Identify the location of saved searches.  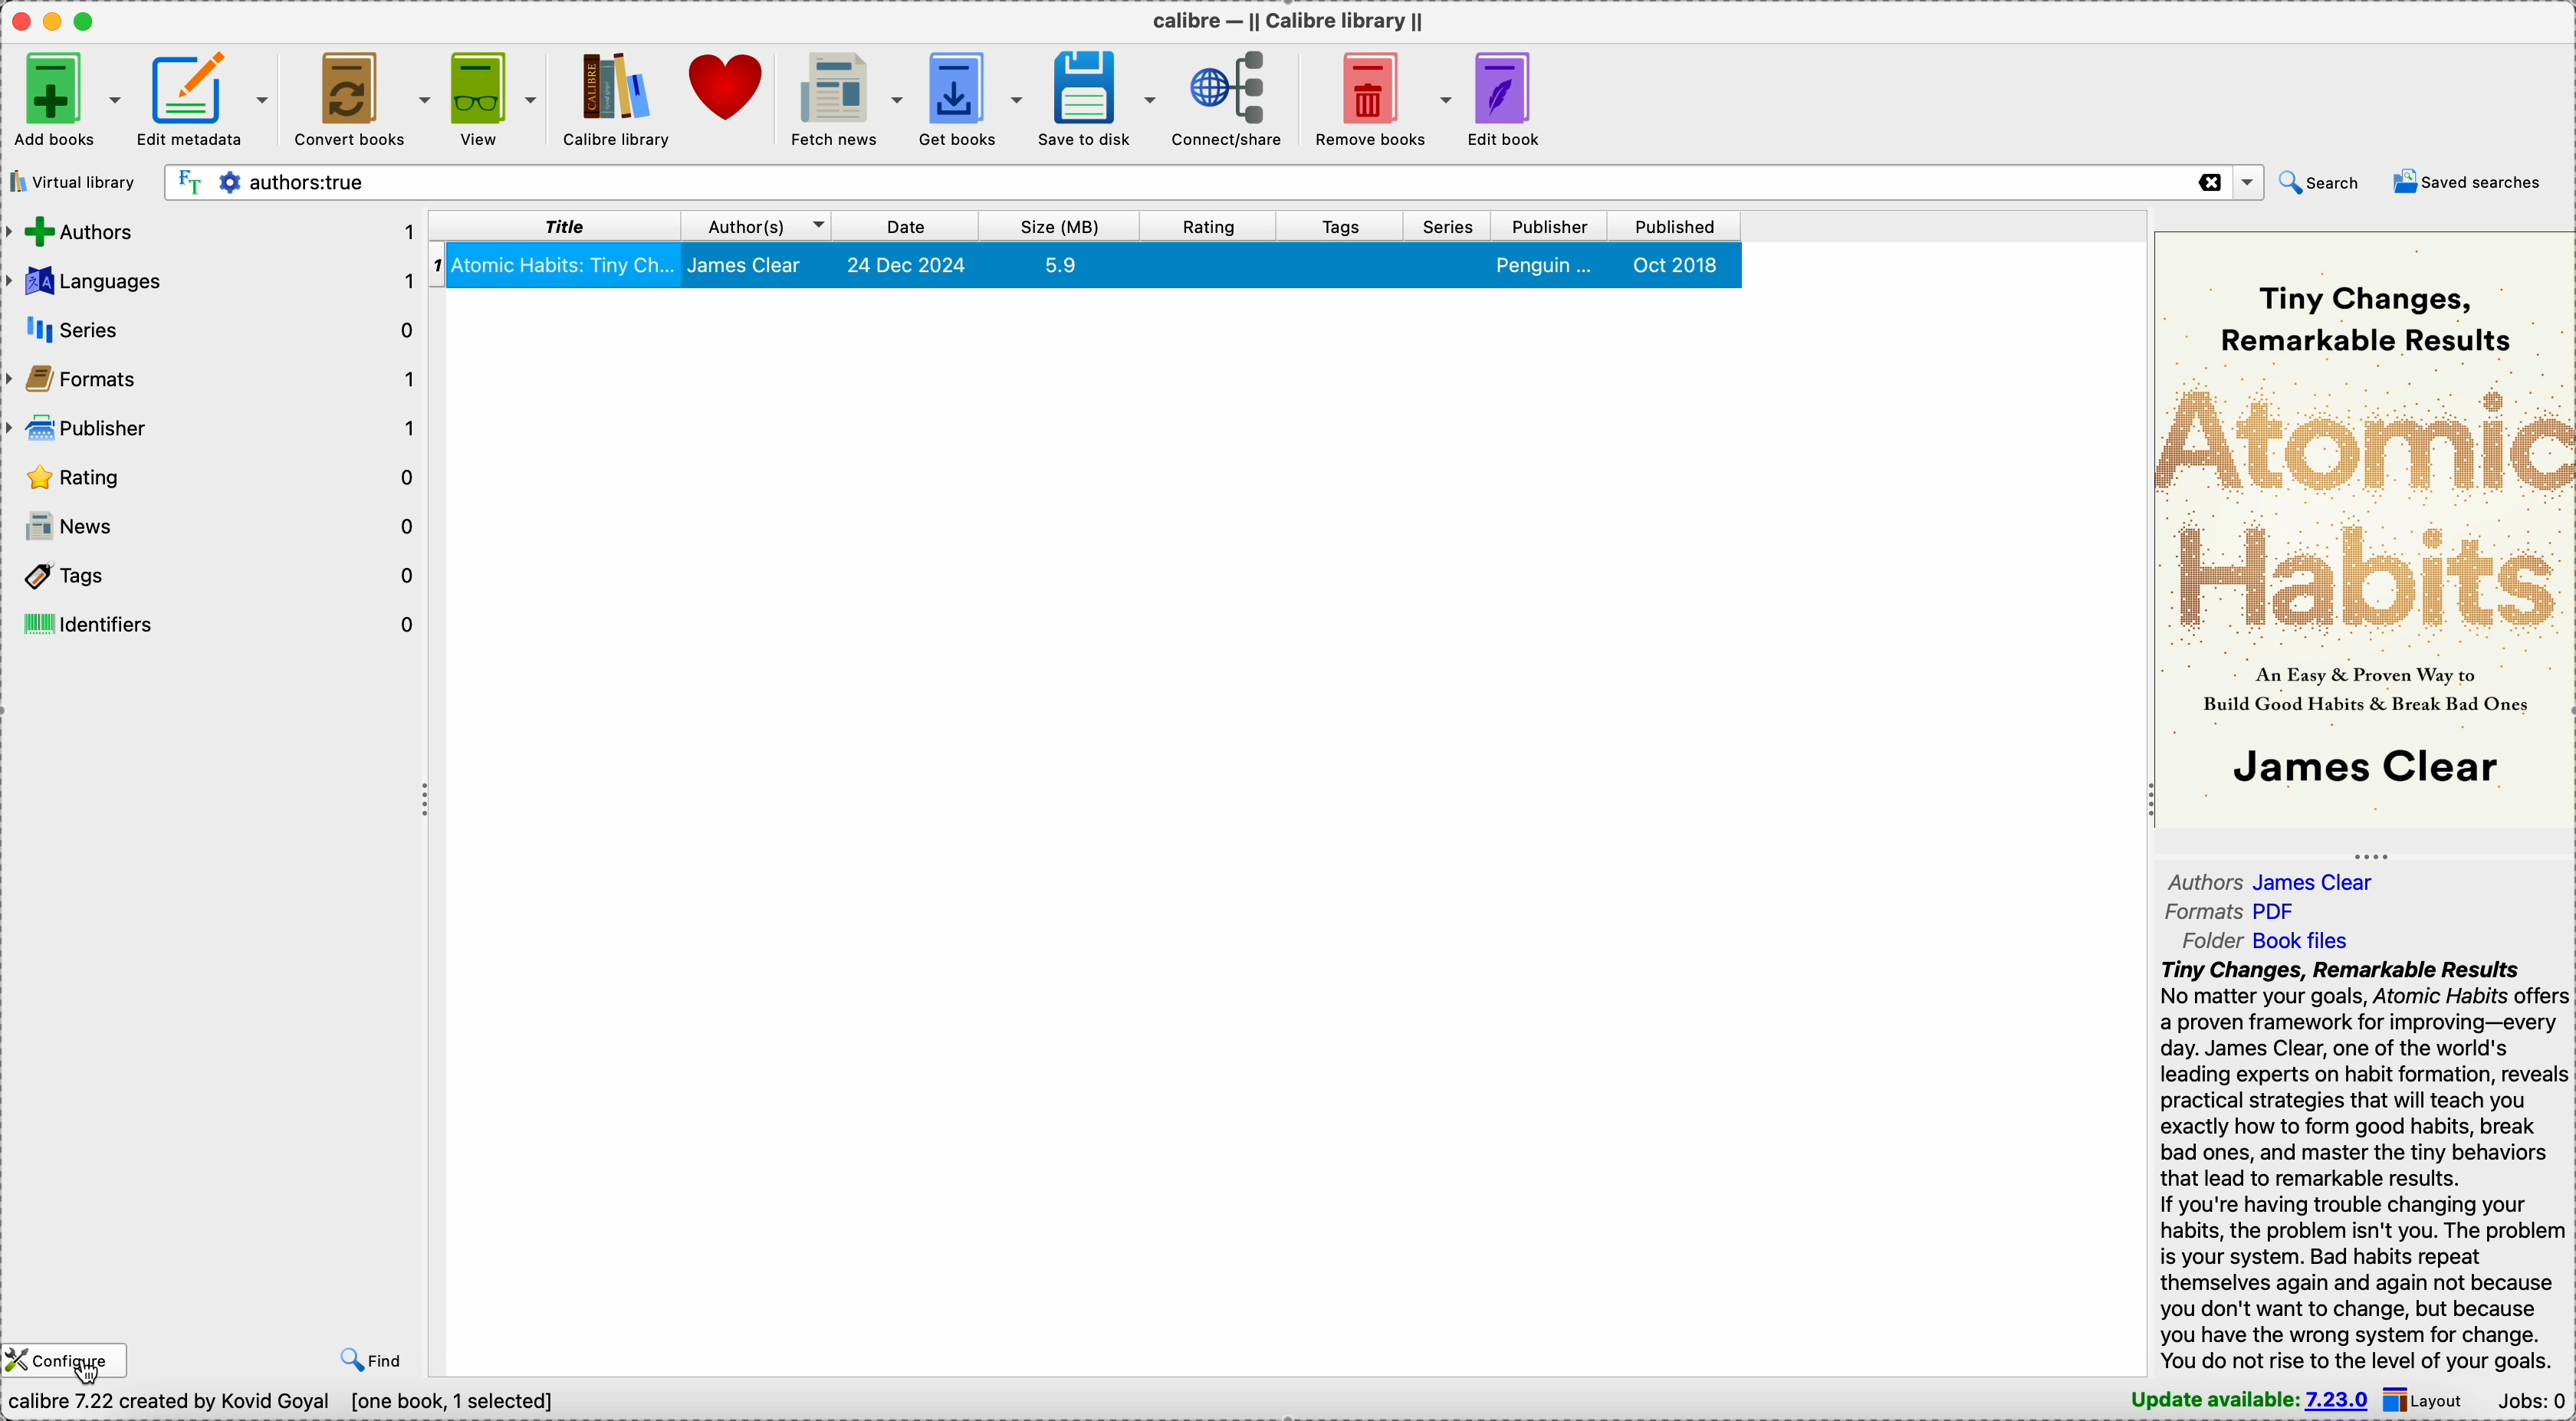
(2470, 180).